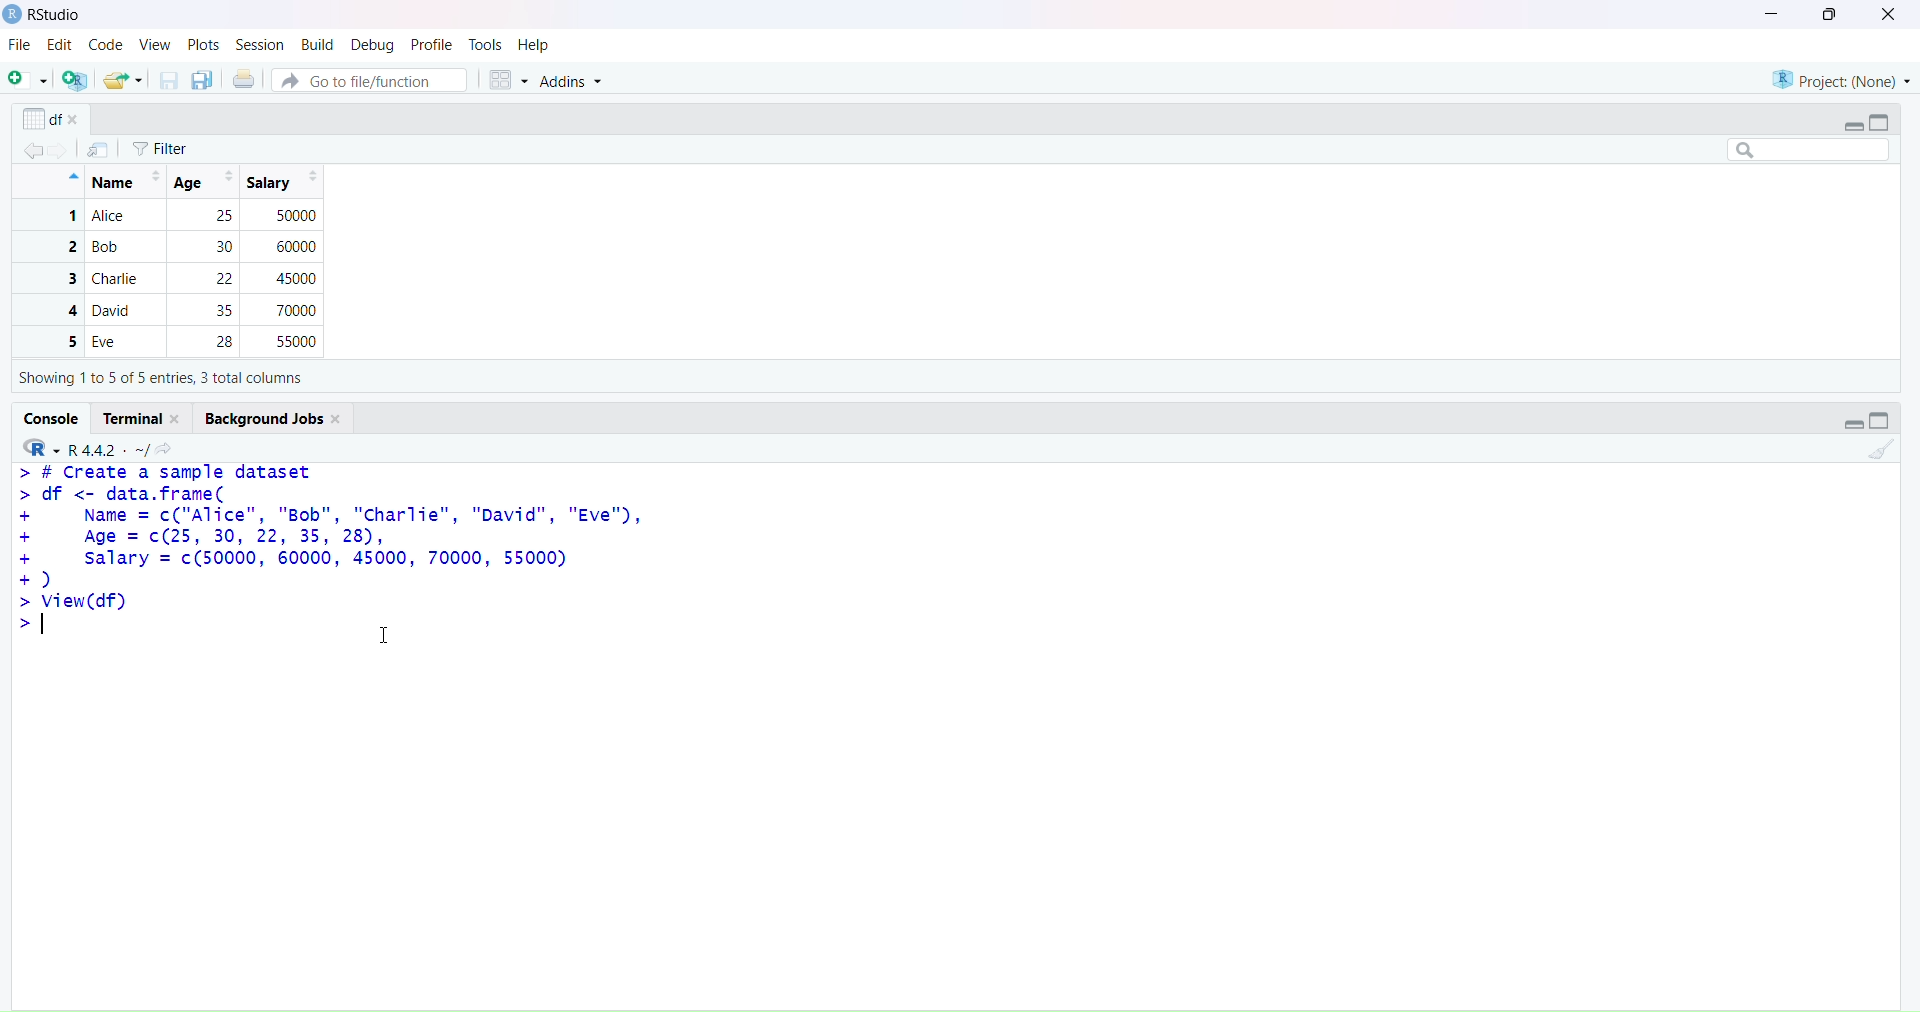  What do you see at coordinates (1763, 13) in the screenshot?
I see `minimize` at bounding box center [1763, 13].